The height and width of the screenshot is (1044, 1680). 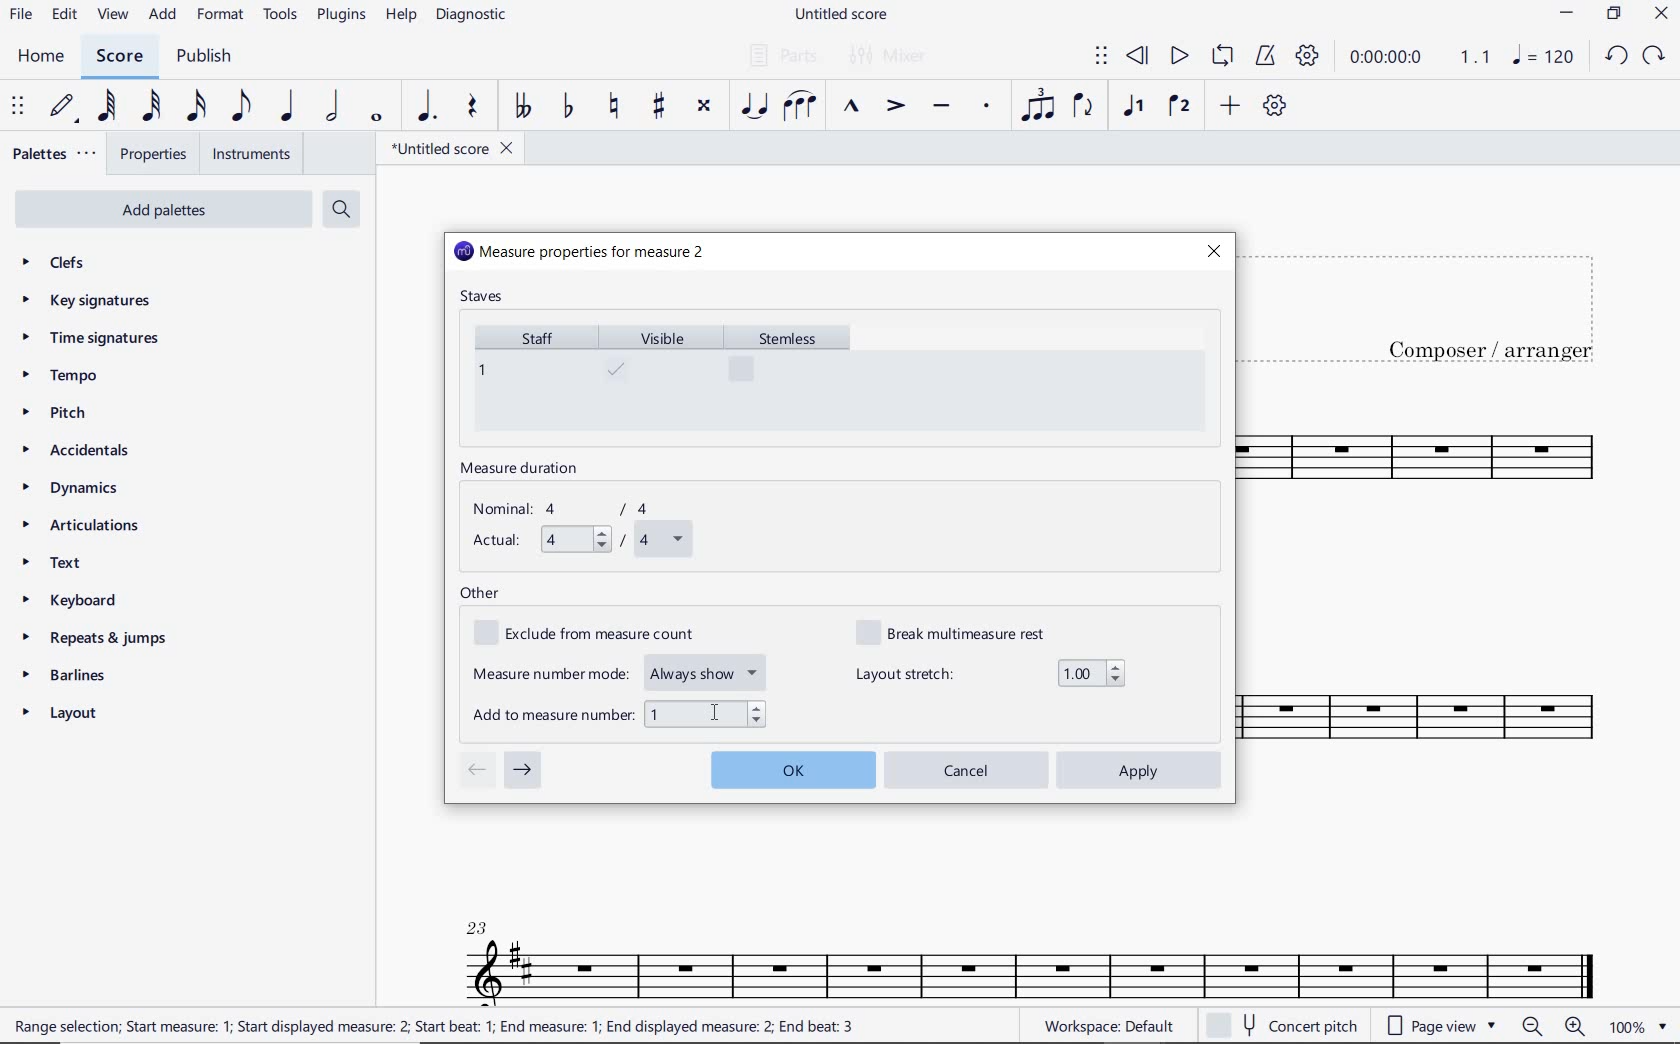 I want to click on ADD PALETTES, so click(x=161, y=208).